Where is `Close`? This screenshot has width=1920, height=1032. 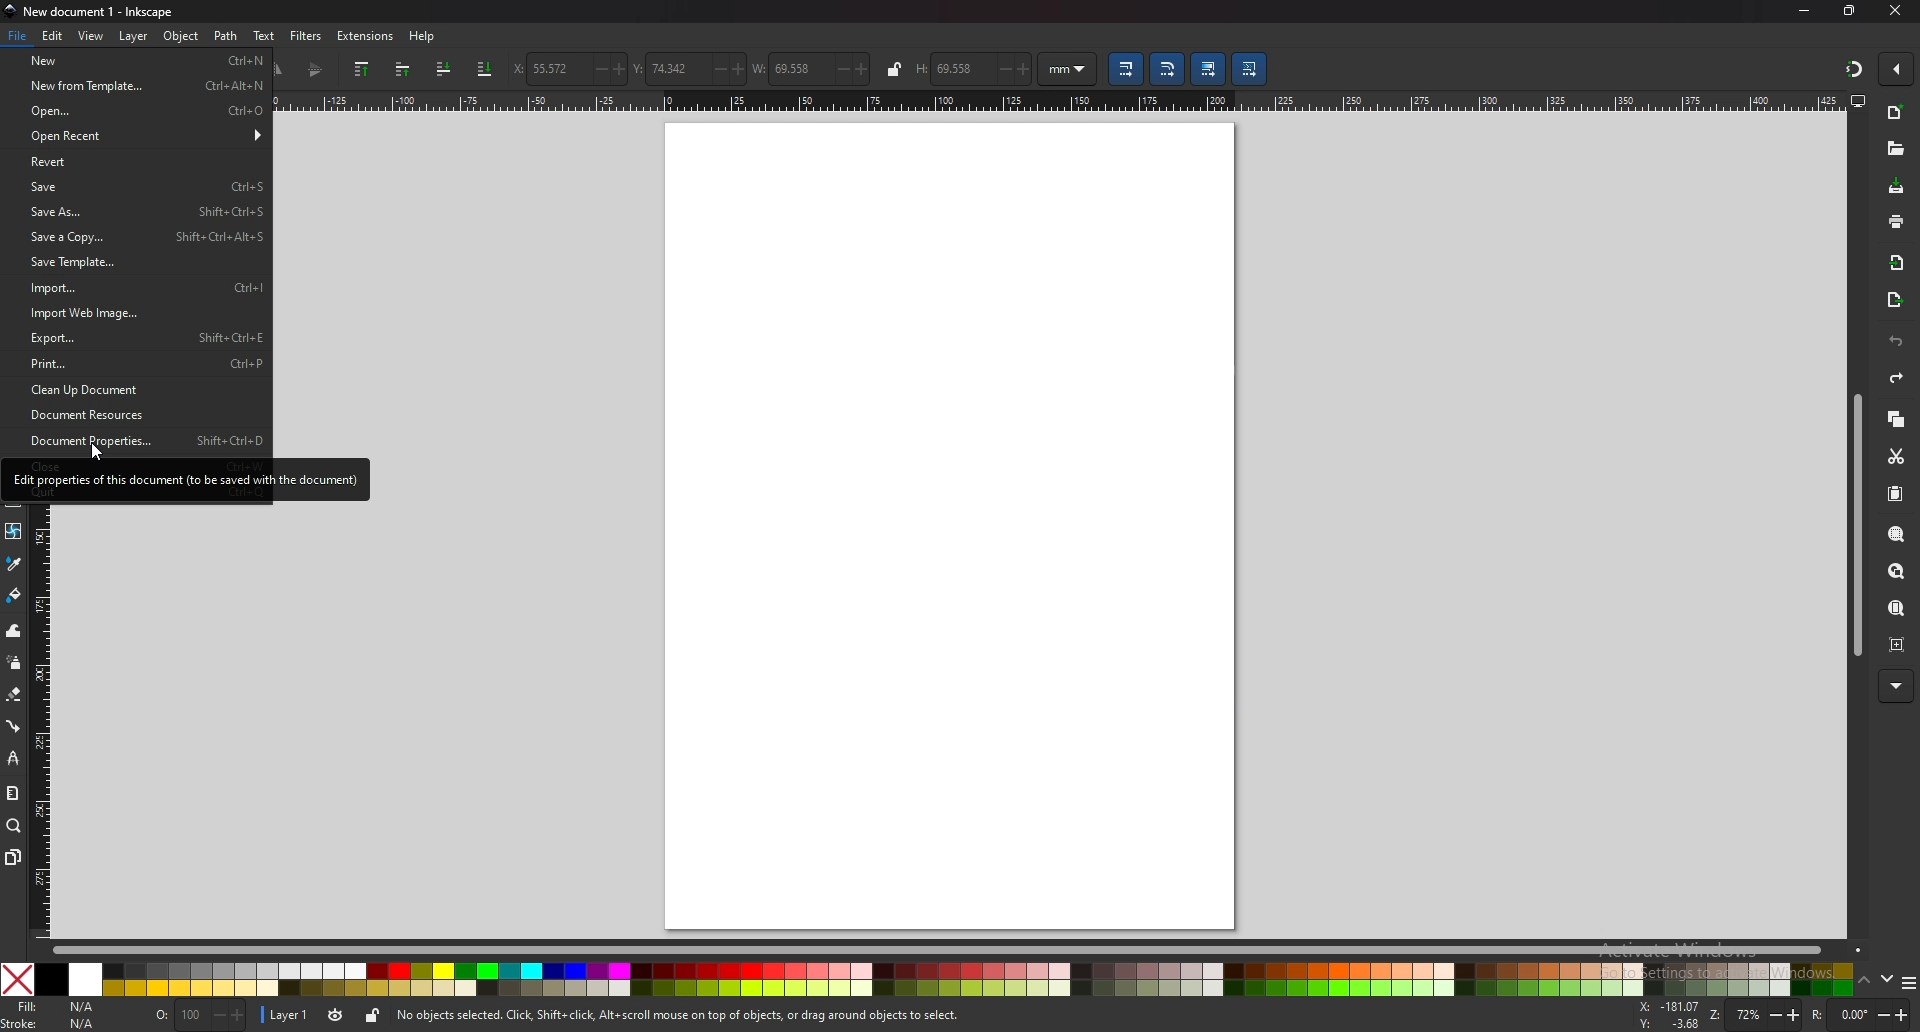 Close is located at coordinates (17, 978).